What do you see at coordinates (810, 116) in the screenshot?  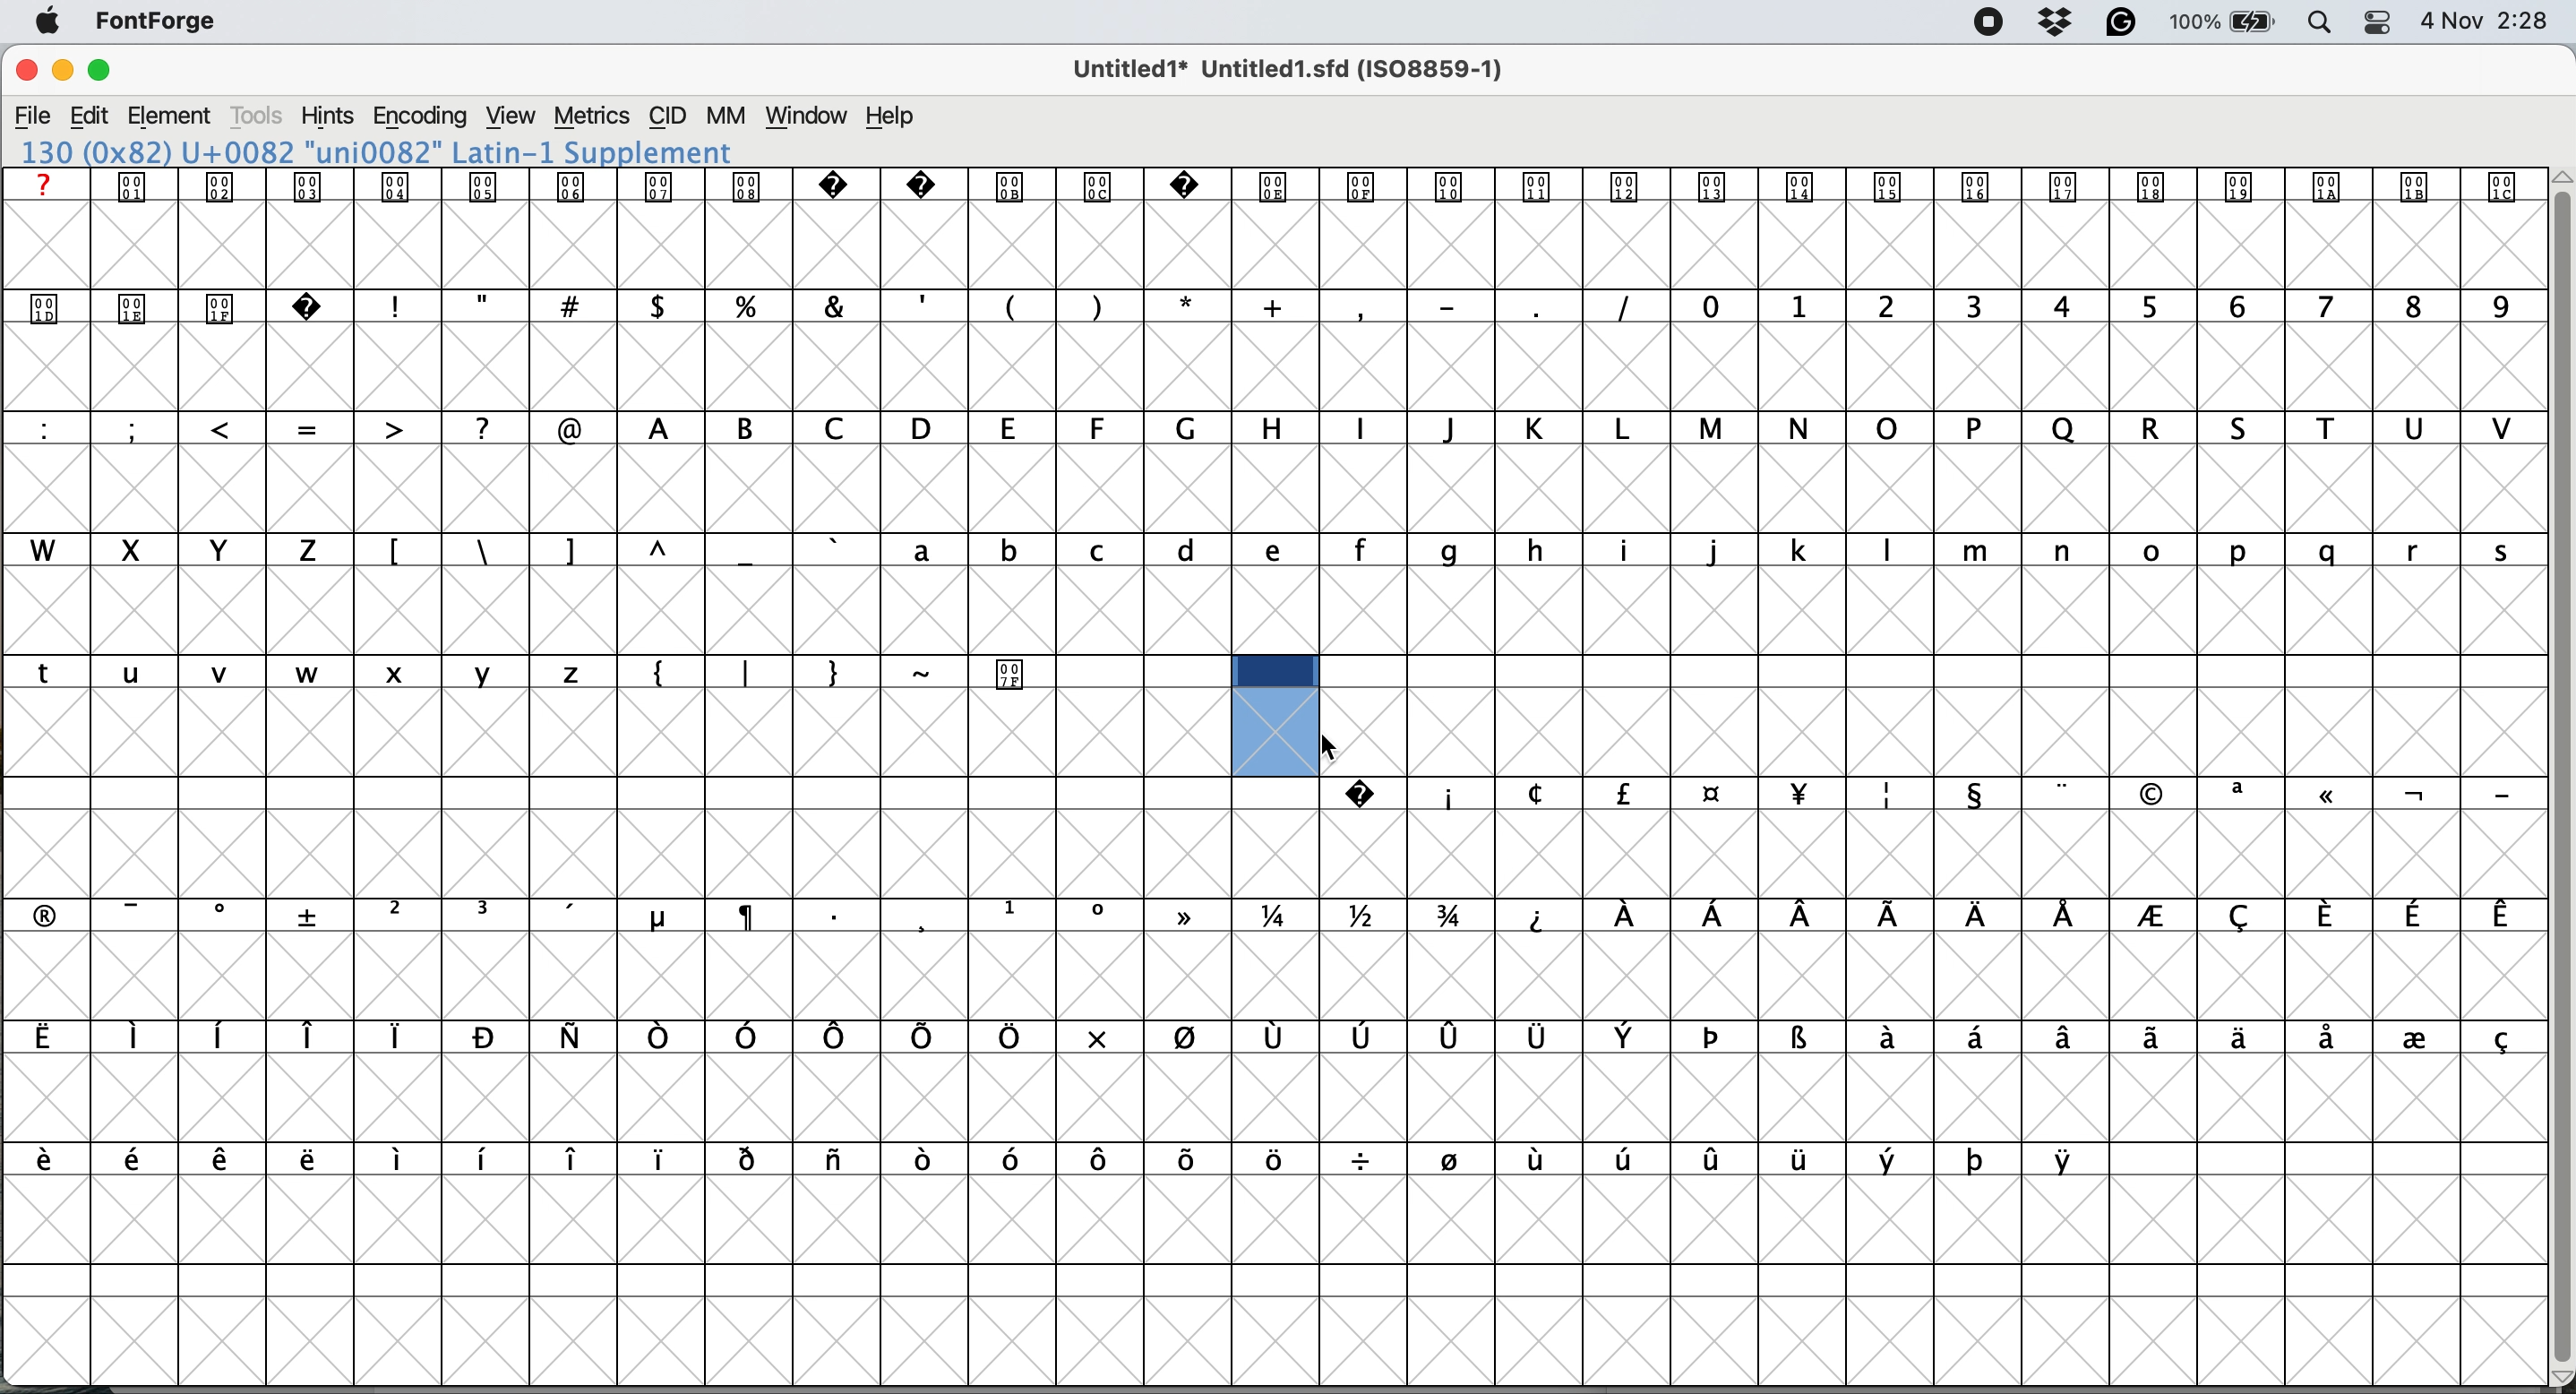 I see `window` at bounding box center [810, 116].